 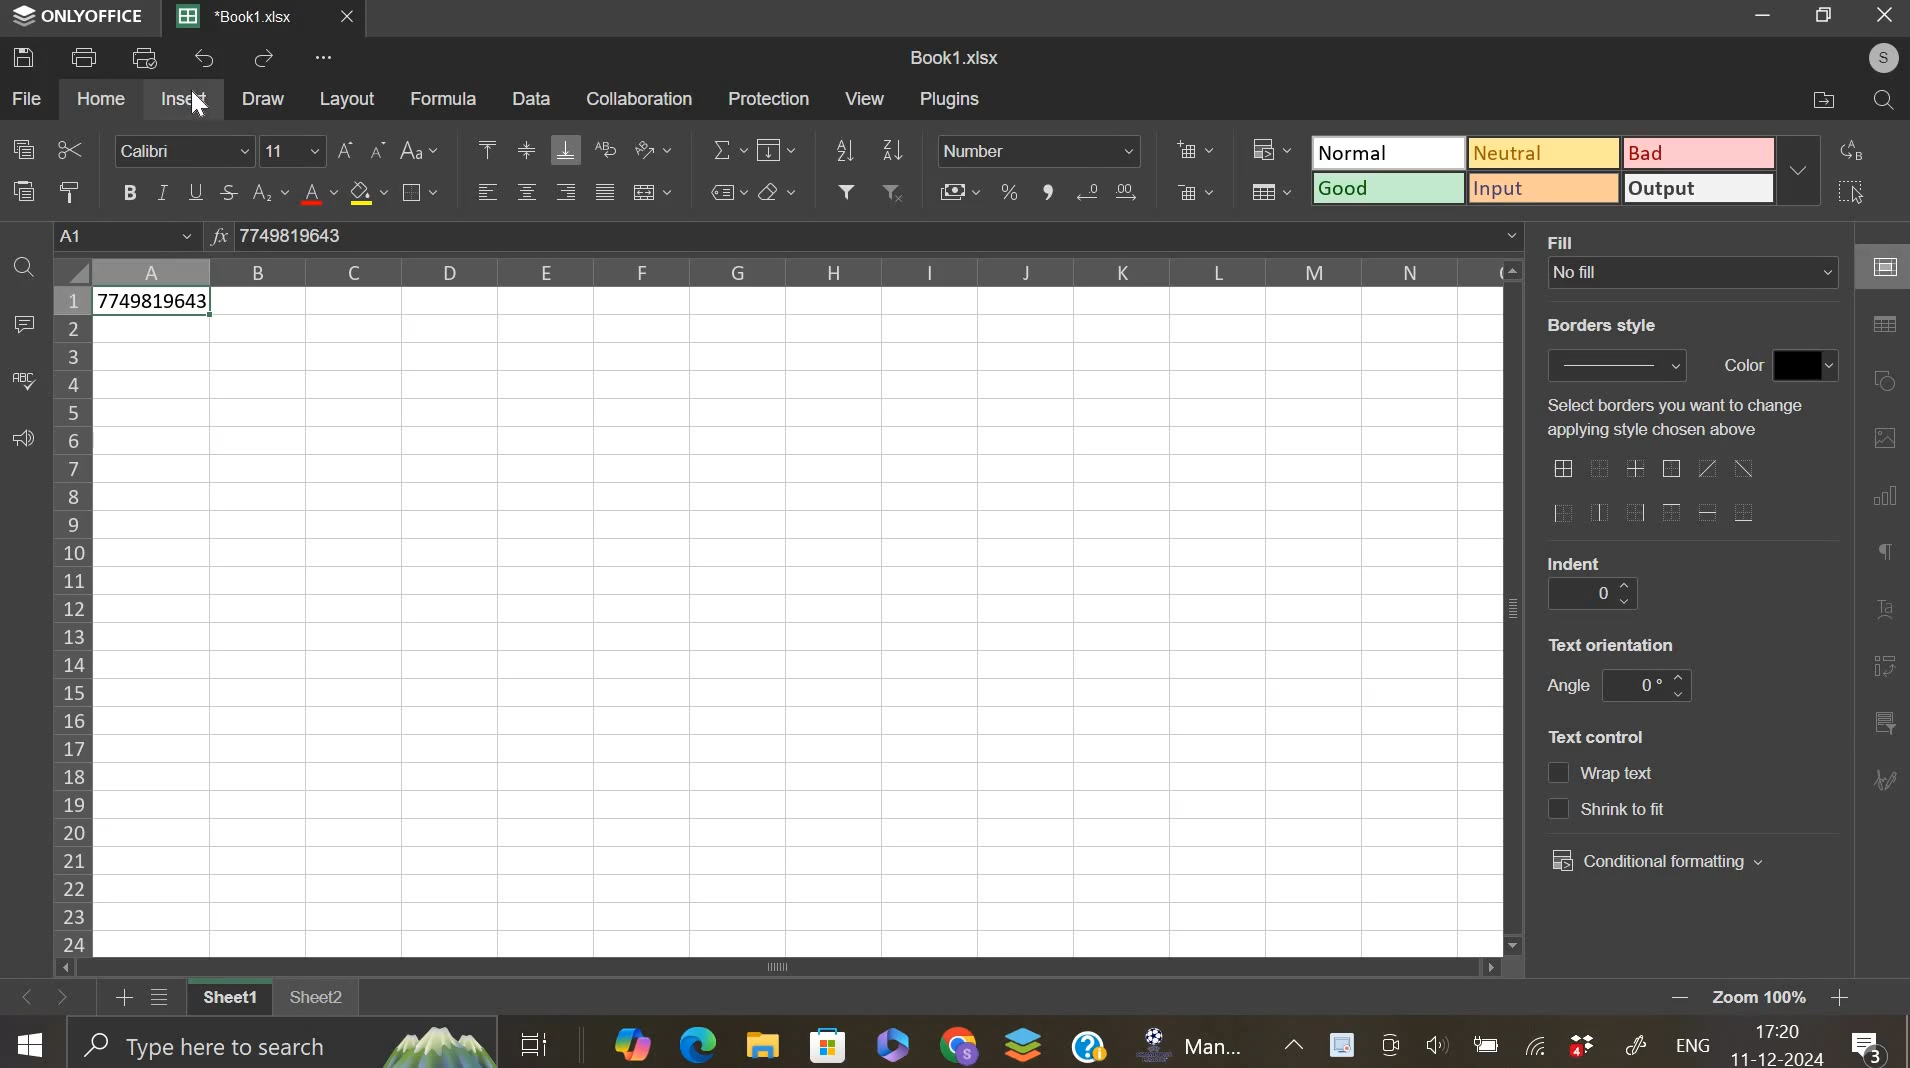 I want to click on formula, so click(x=445, y=99).